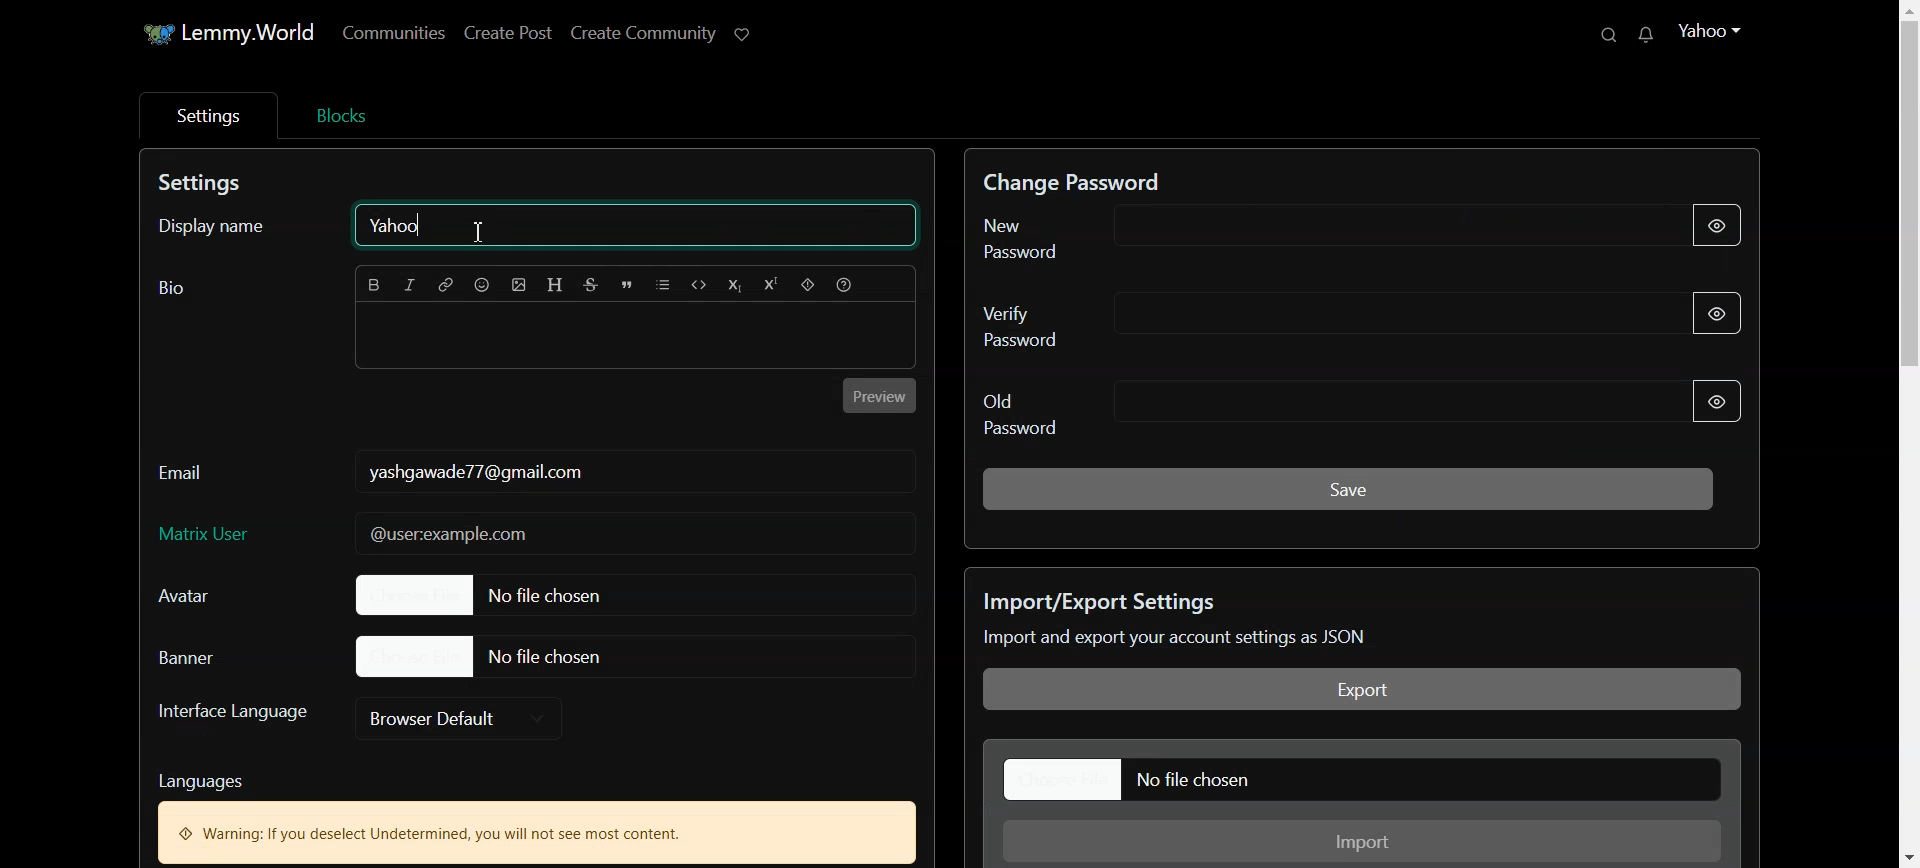  I want to click on Formatting help, so click(845, 286).